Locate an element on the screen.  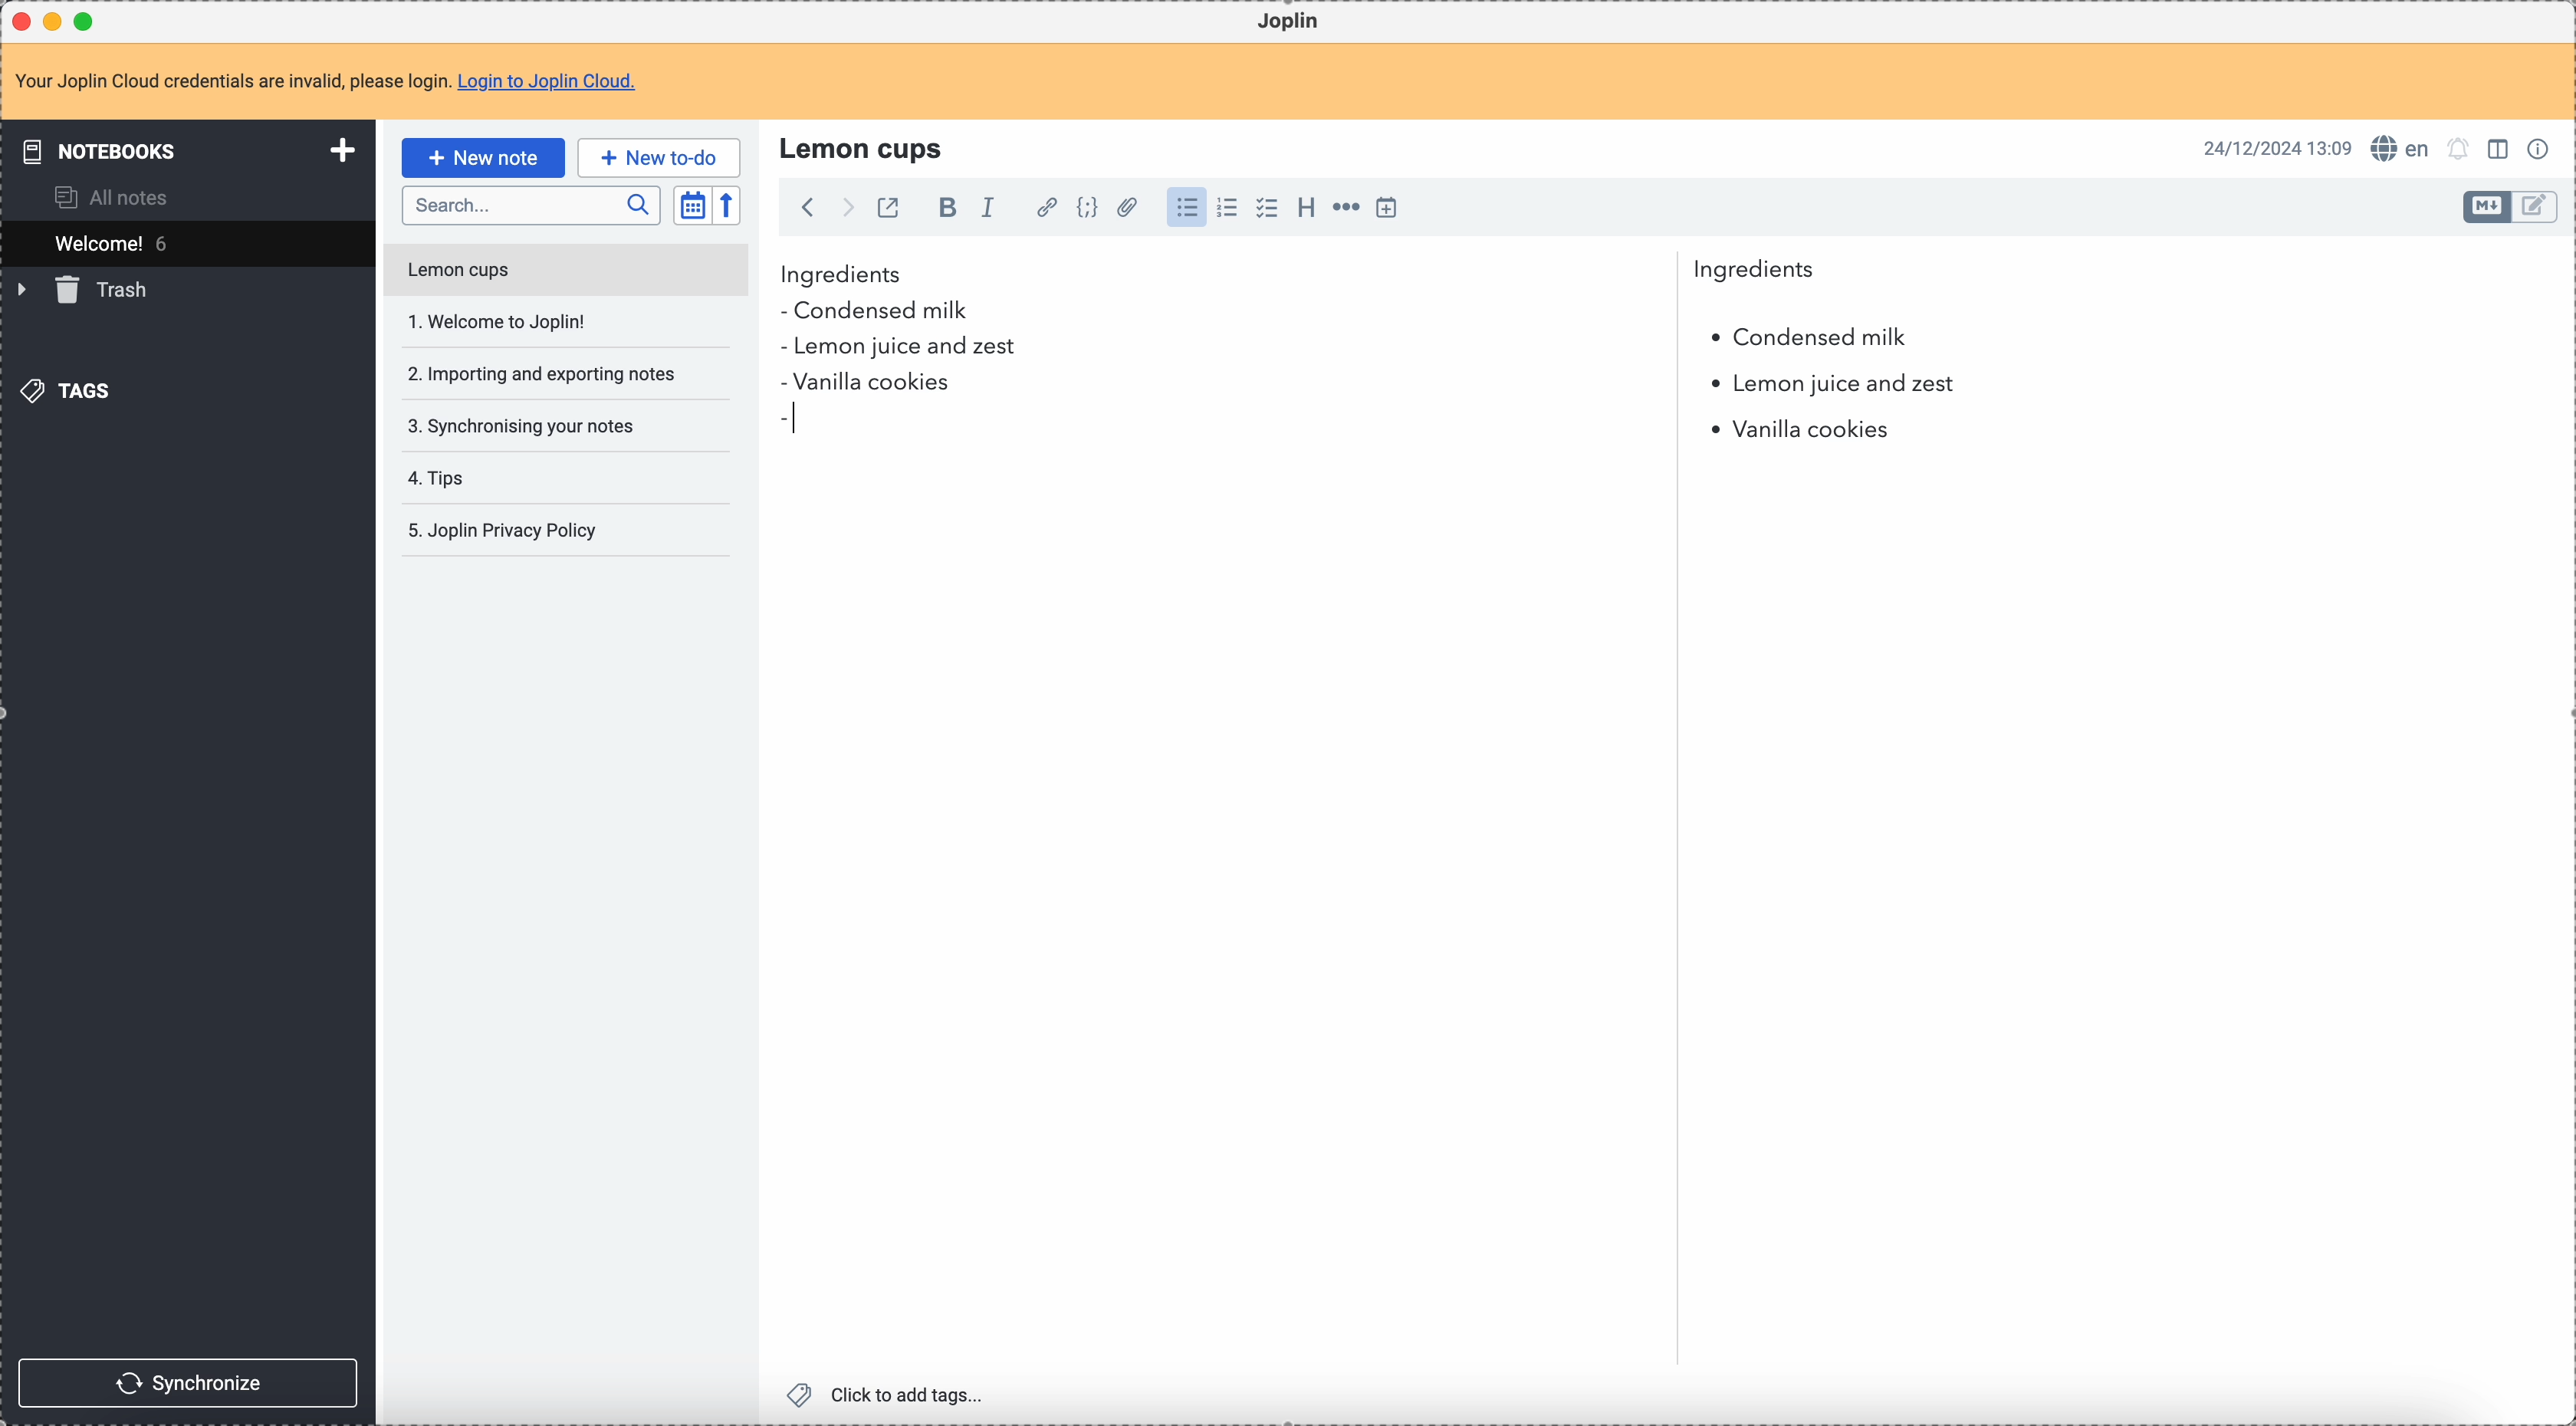
note is located at coordinates (338, 83).